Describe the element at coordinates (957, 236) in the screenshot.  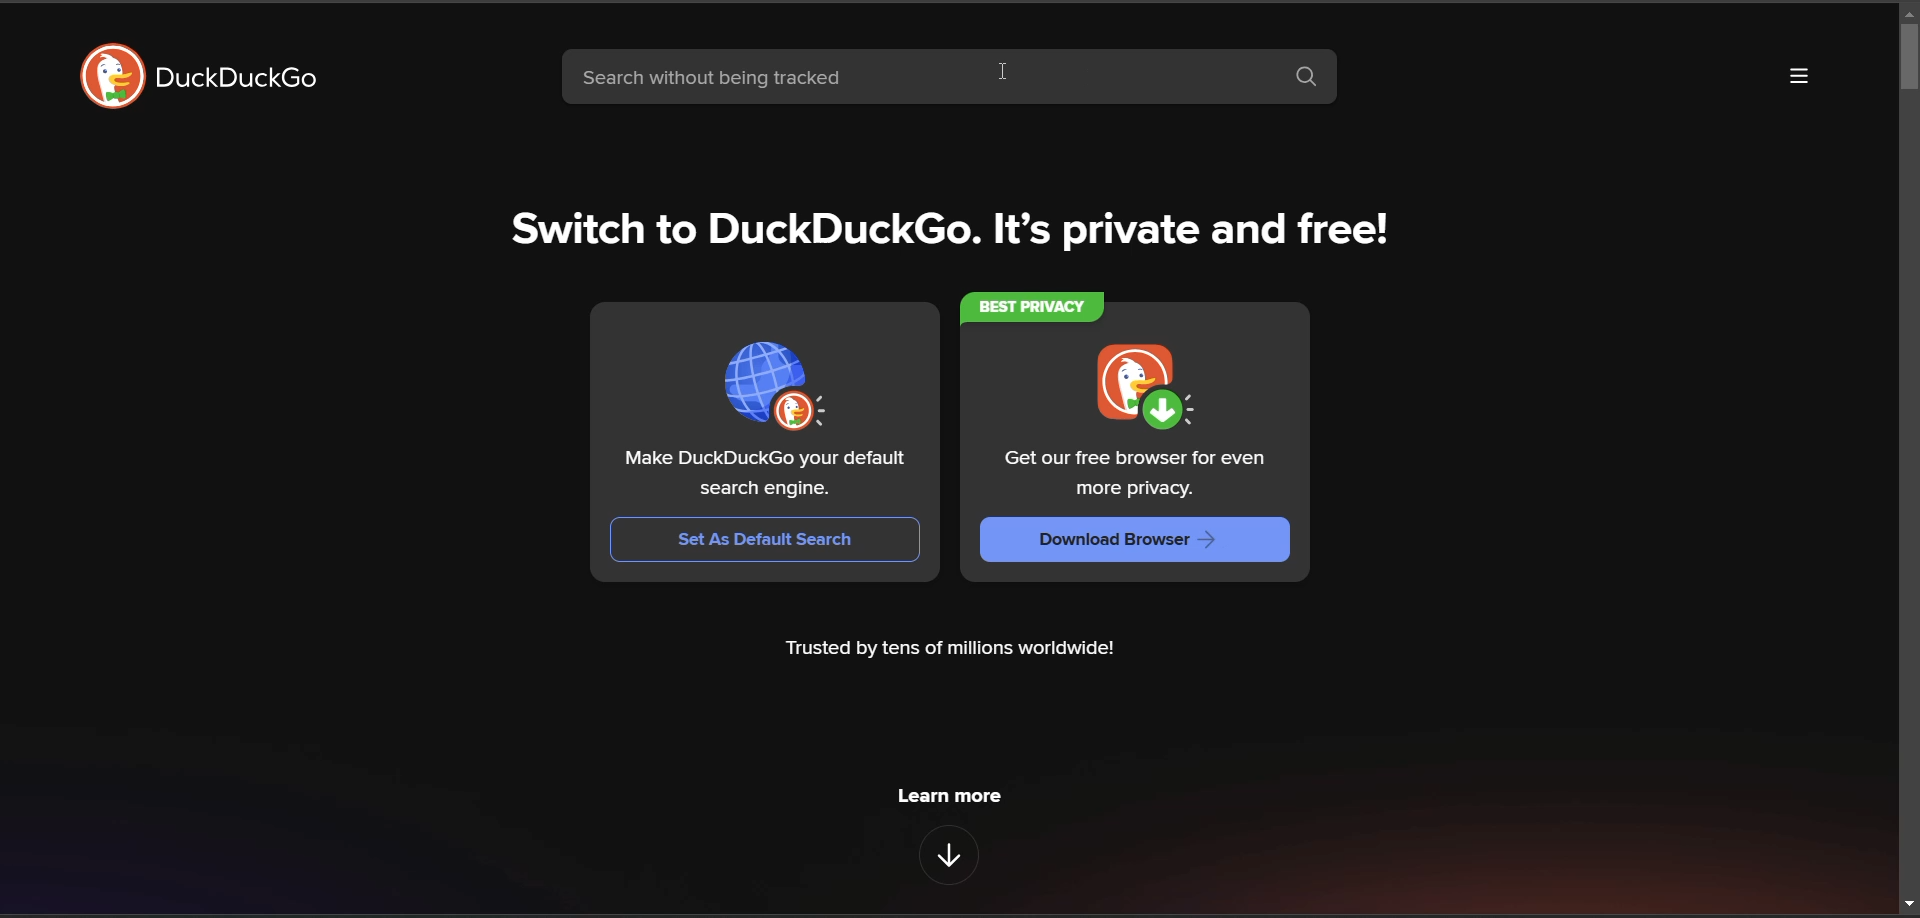
I see `tag line` at that location.